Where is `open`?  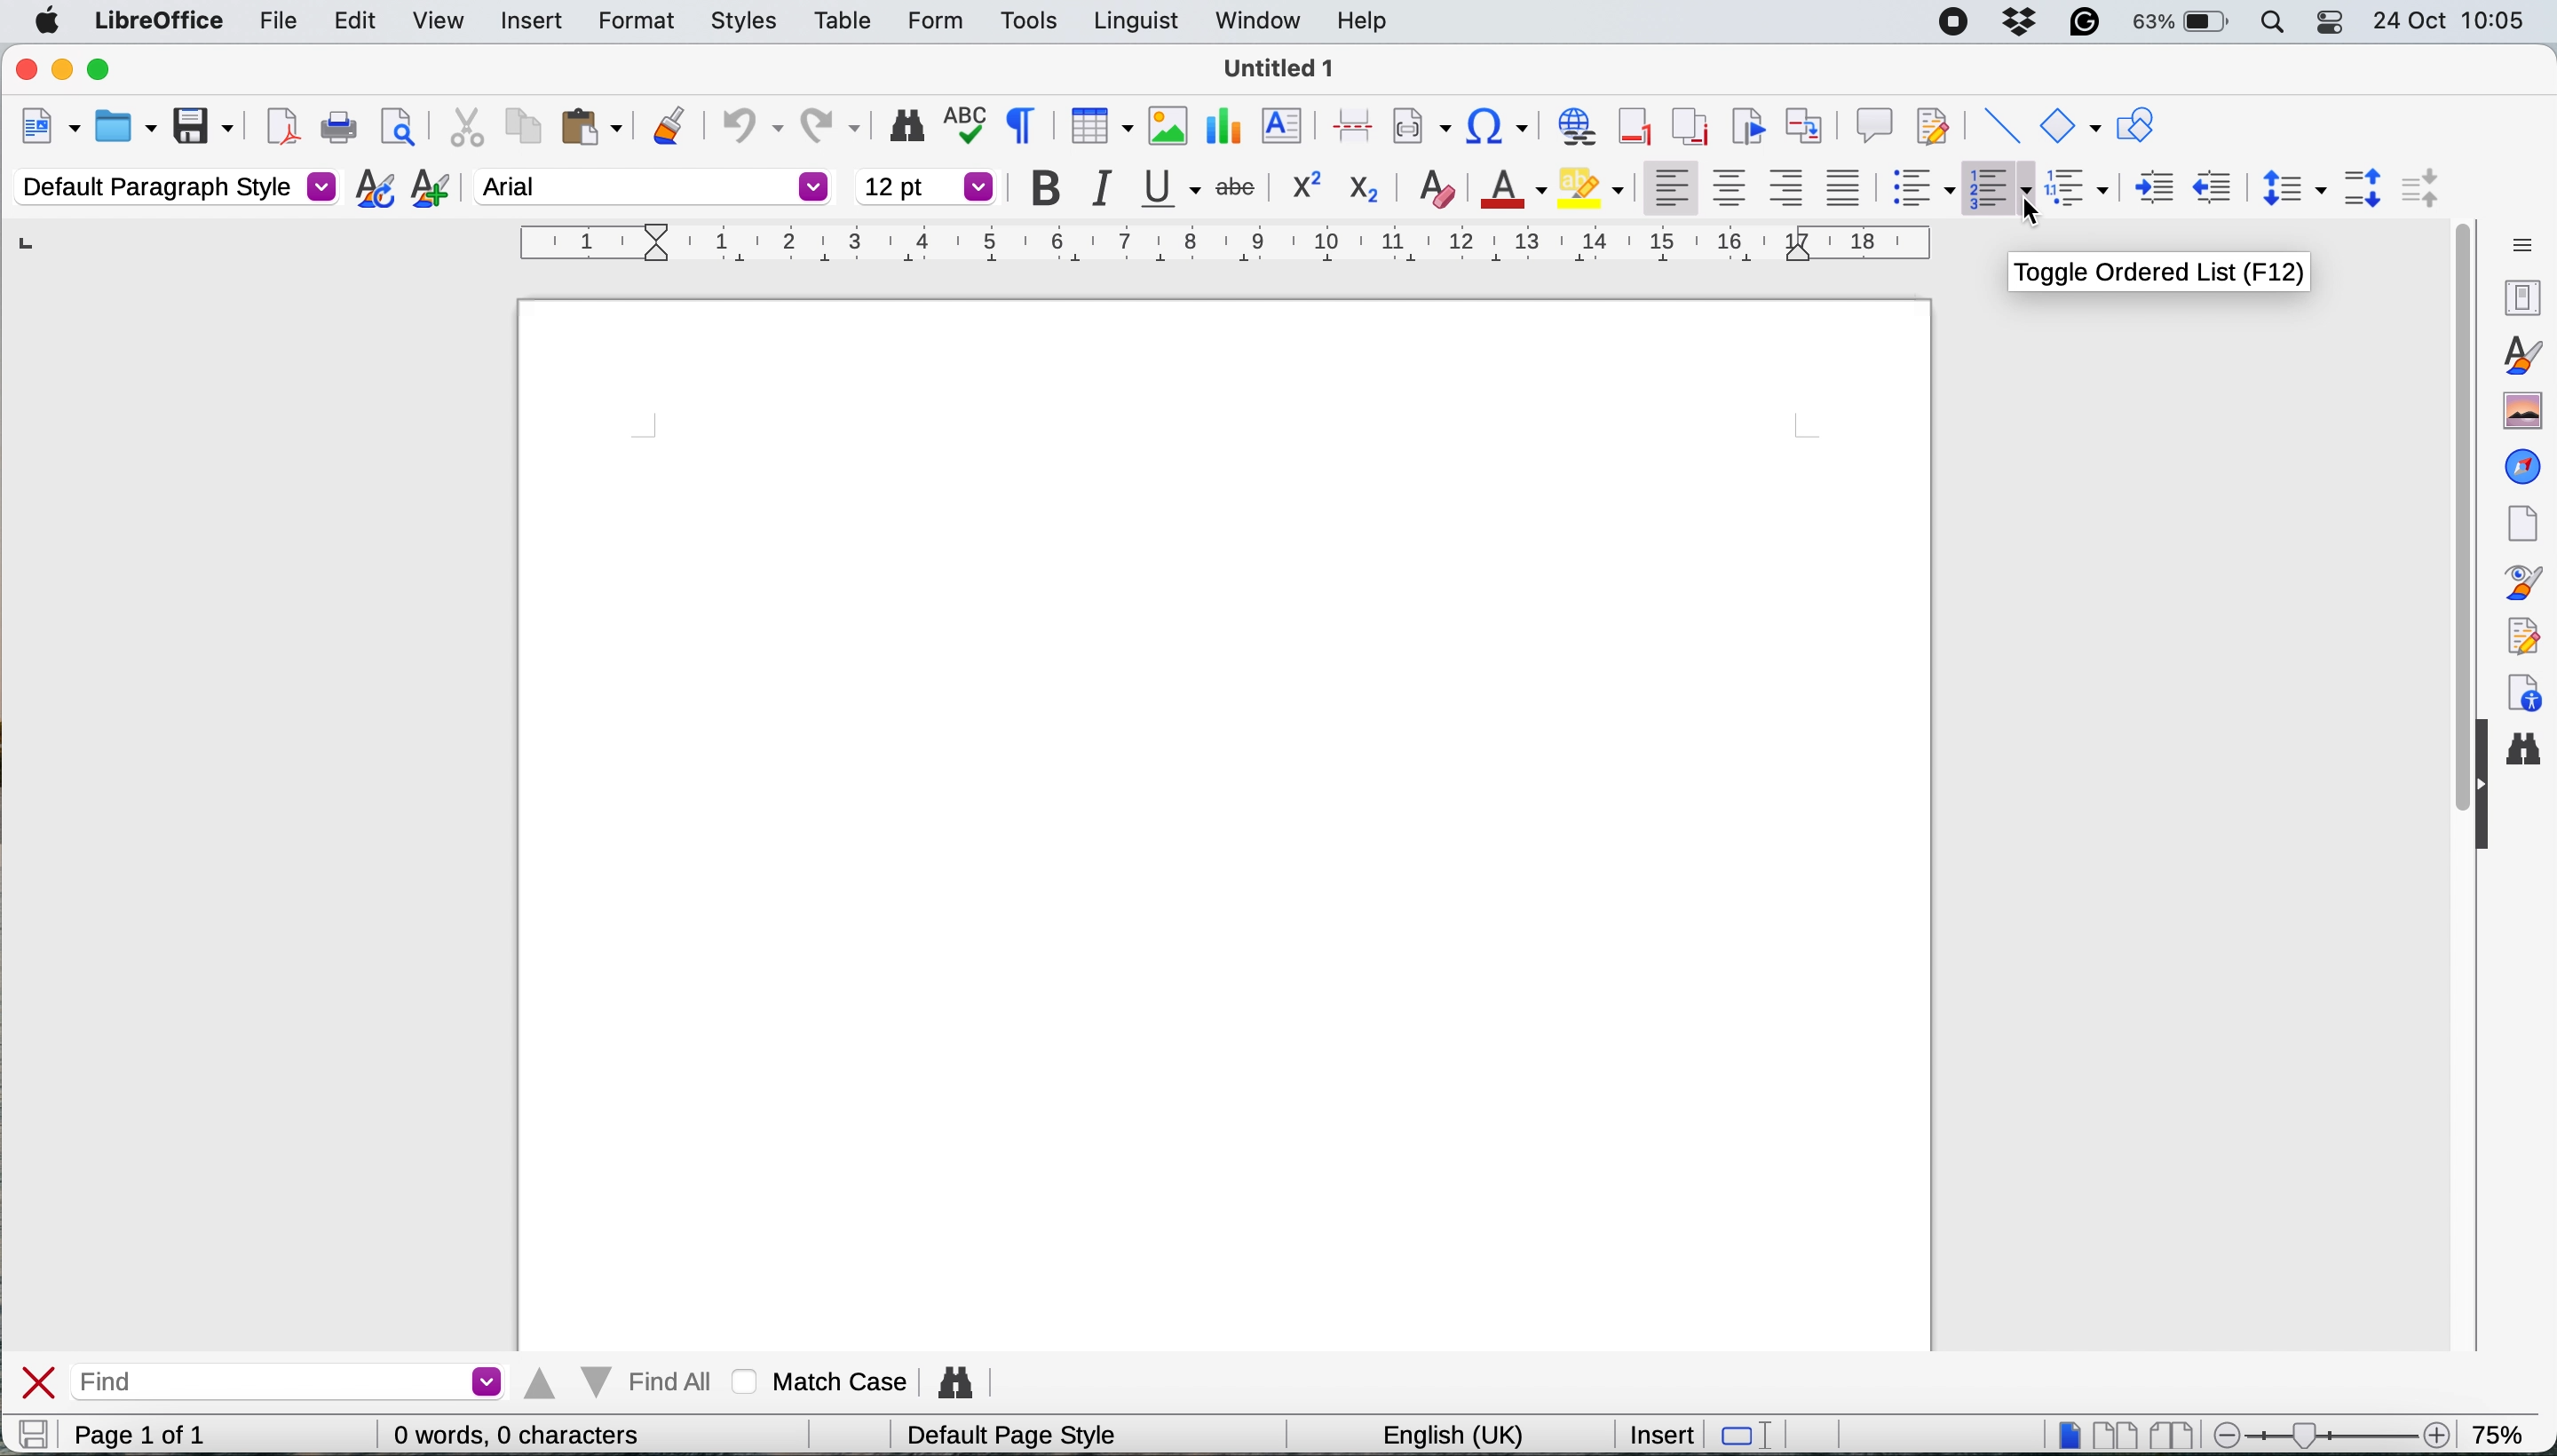 open is located at coordinates (127, 129).